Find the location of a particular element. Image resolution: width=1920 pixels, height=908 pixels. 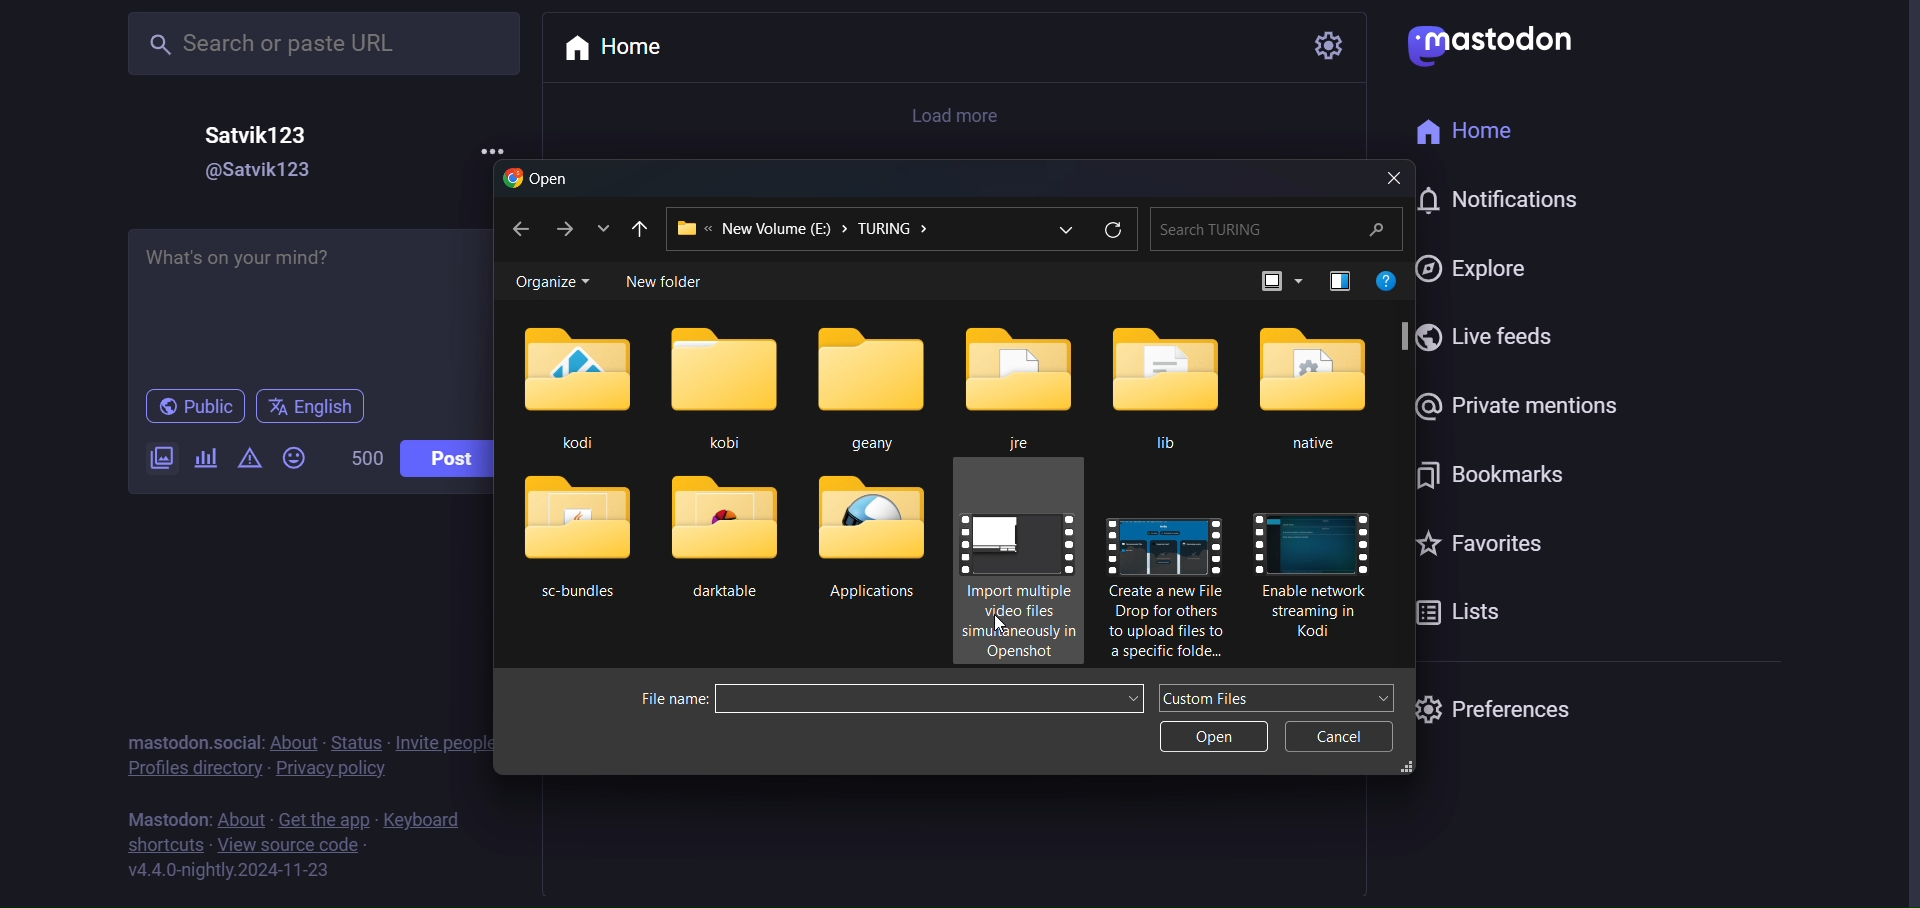

post is located at coordinates (446, 459).